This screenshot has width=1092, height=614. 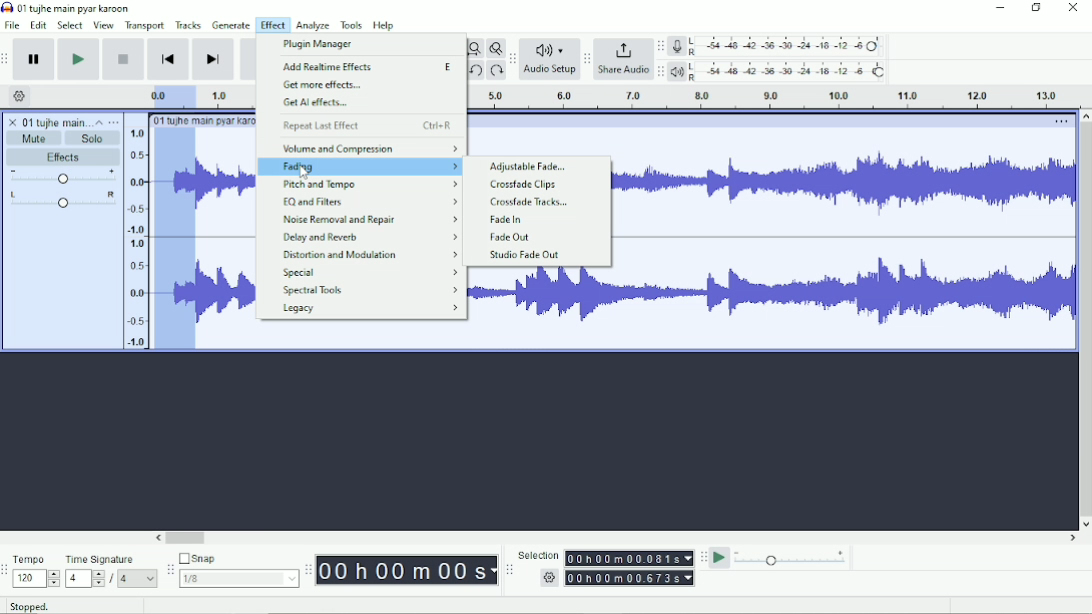 What do you see at coordinates (145, 26) in the screenshot?
I see `Transport` at bounding box center [145, 26].